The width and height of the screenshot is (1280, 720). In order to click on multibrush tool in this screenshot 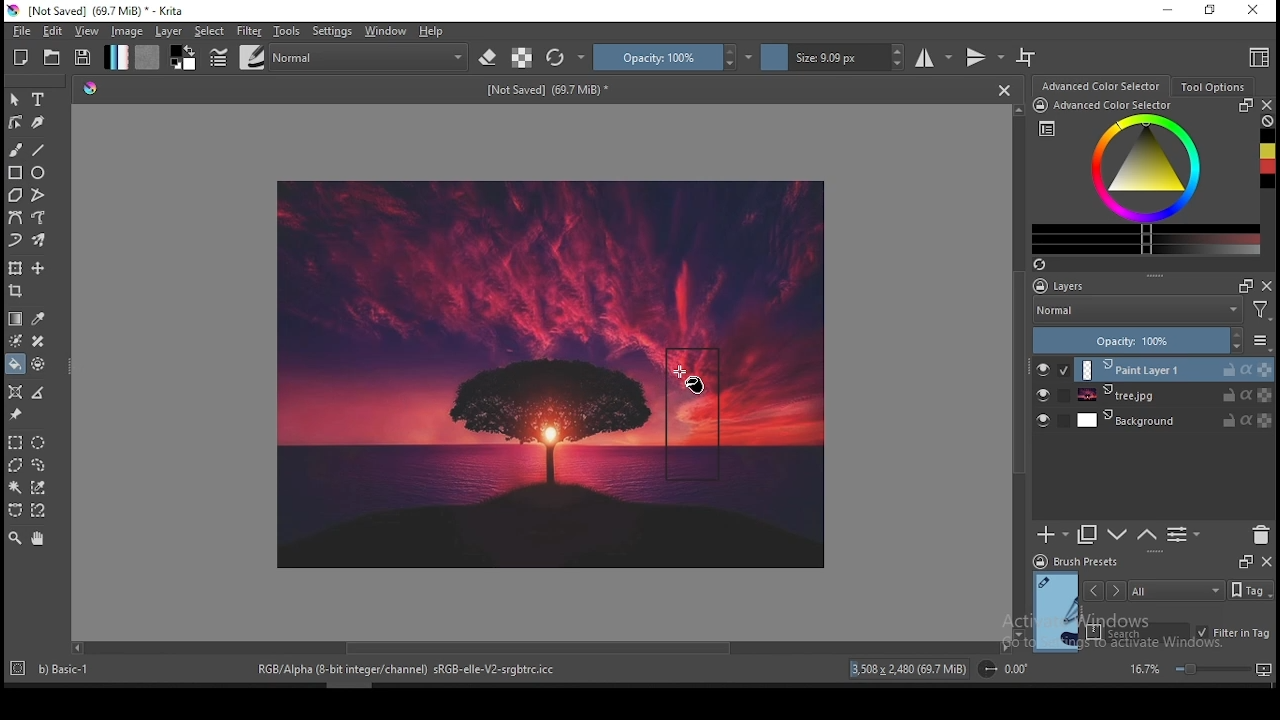, I will do `click(40, 240)`.